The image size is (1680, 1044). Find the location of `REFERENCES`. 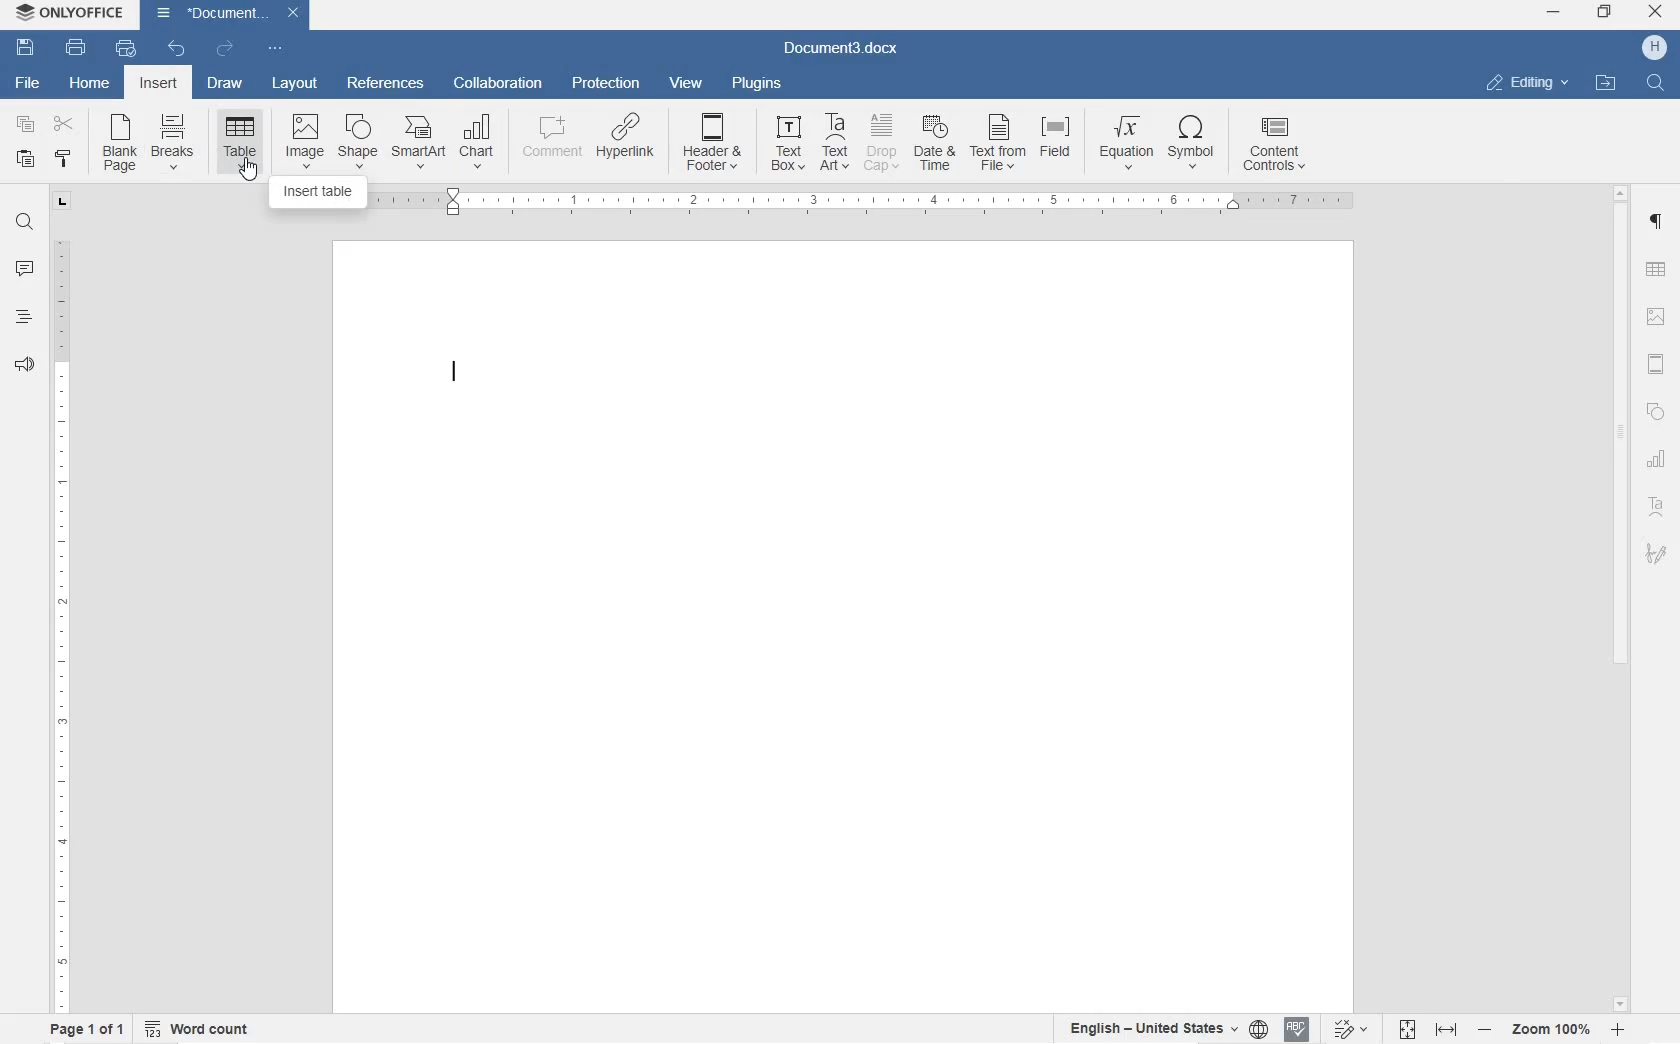

REFERENCES is located at coordinates (385, 85).